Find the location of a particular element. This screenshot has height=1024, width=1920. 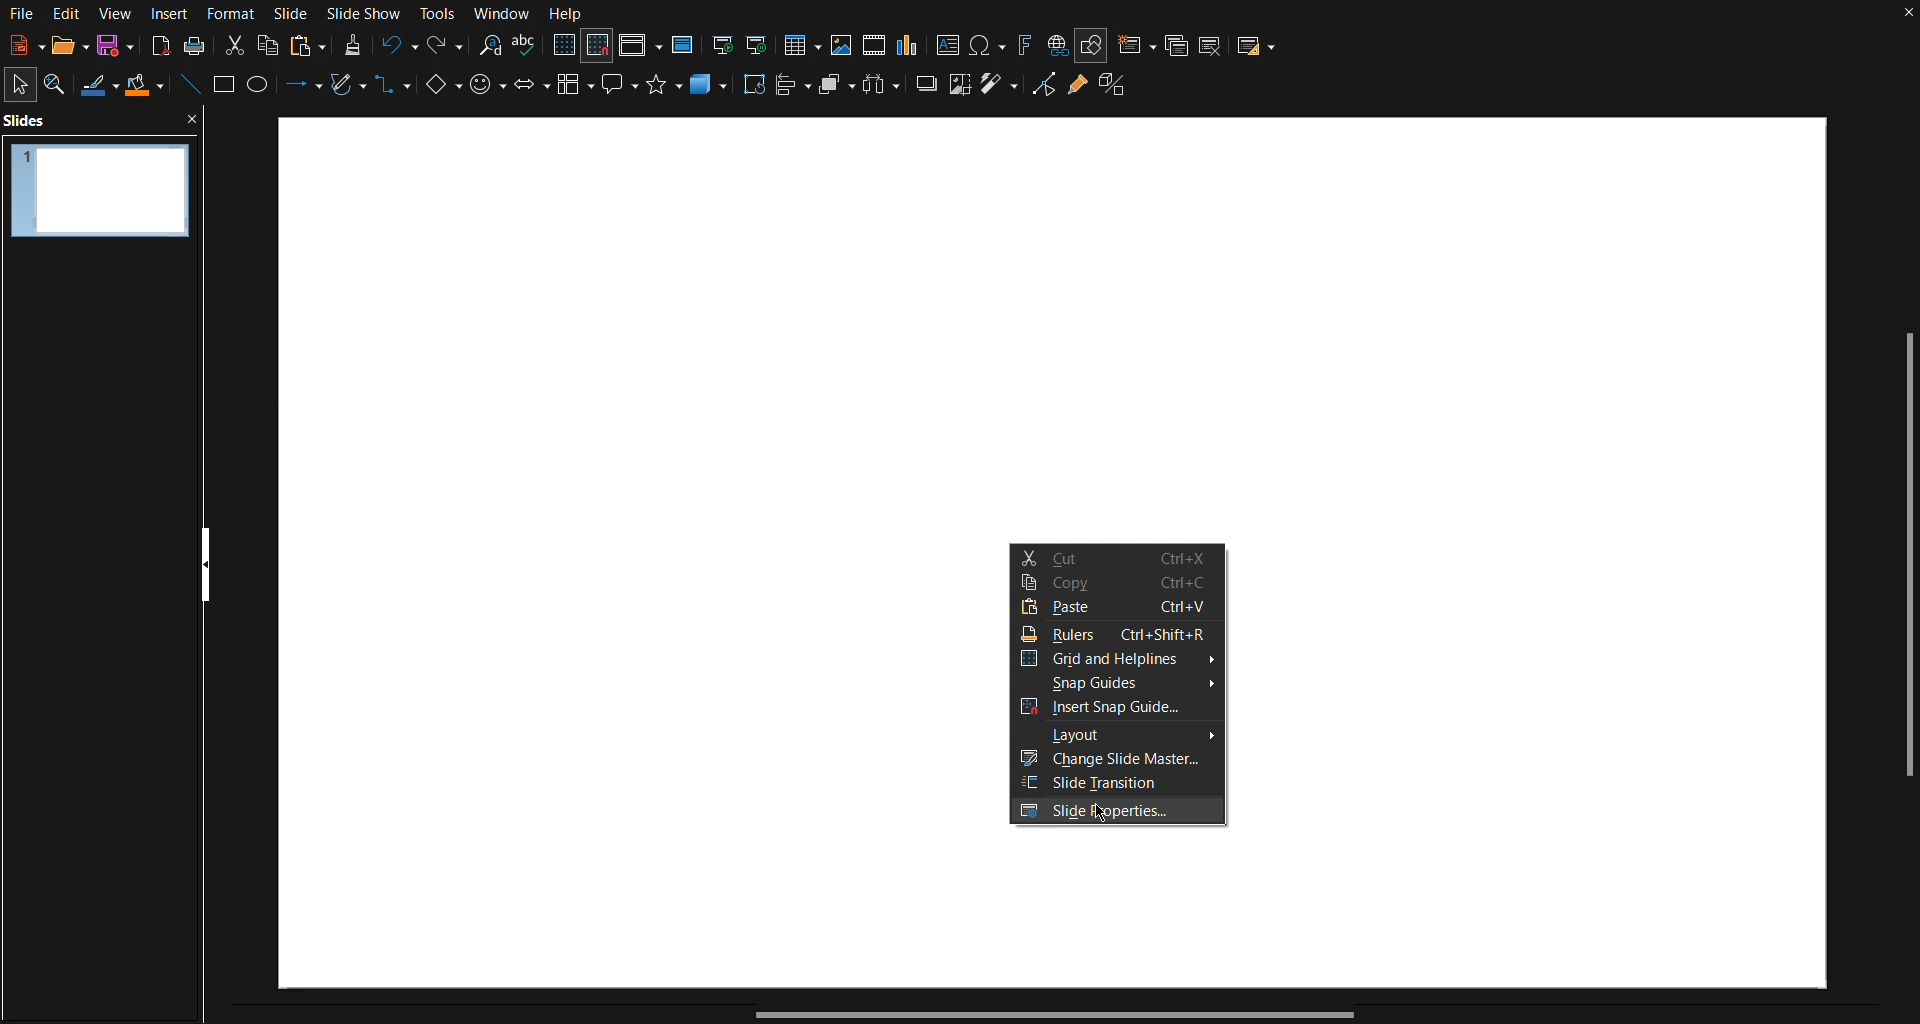

Insert is located at coordinates (172, 13).